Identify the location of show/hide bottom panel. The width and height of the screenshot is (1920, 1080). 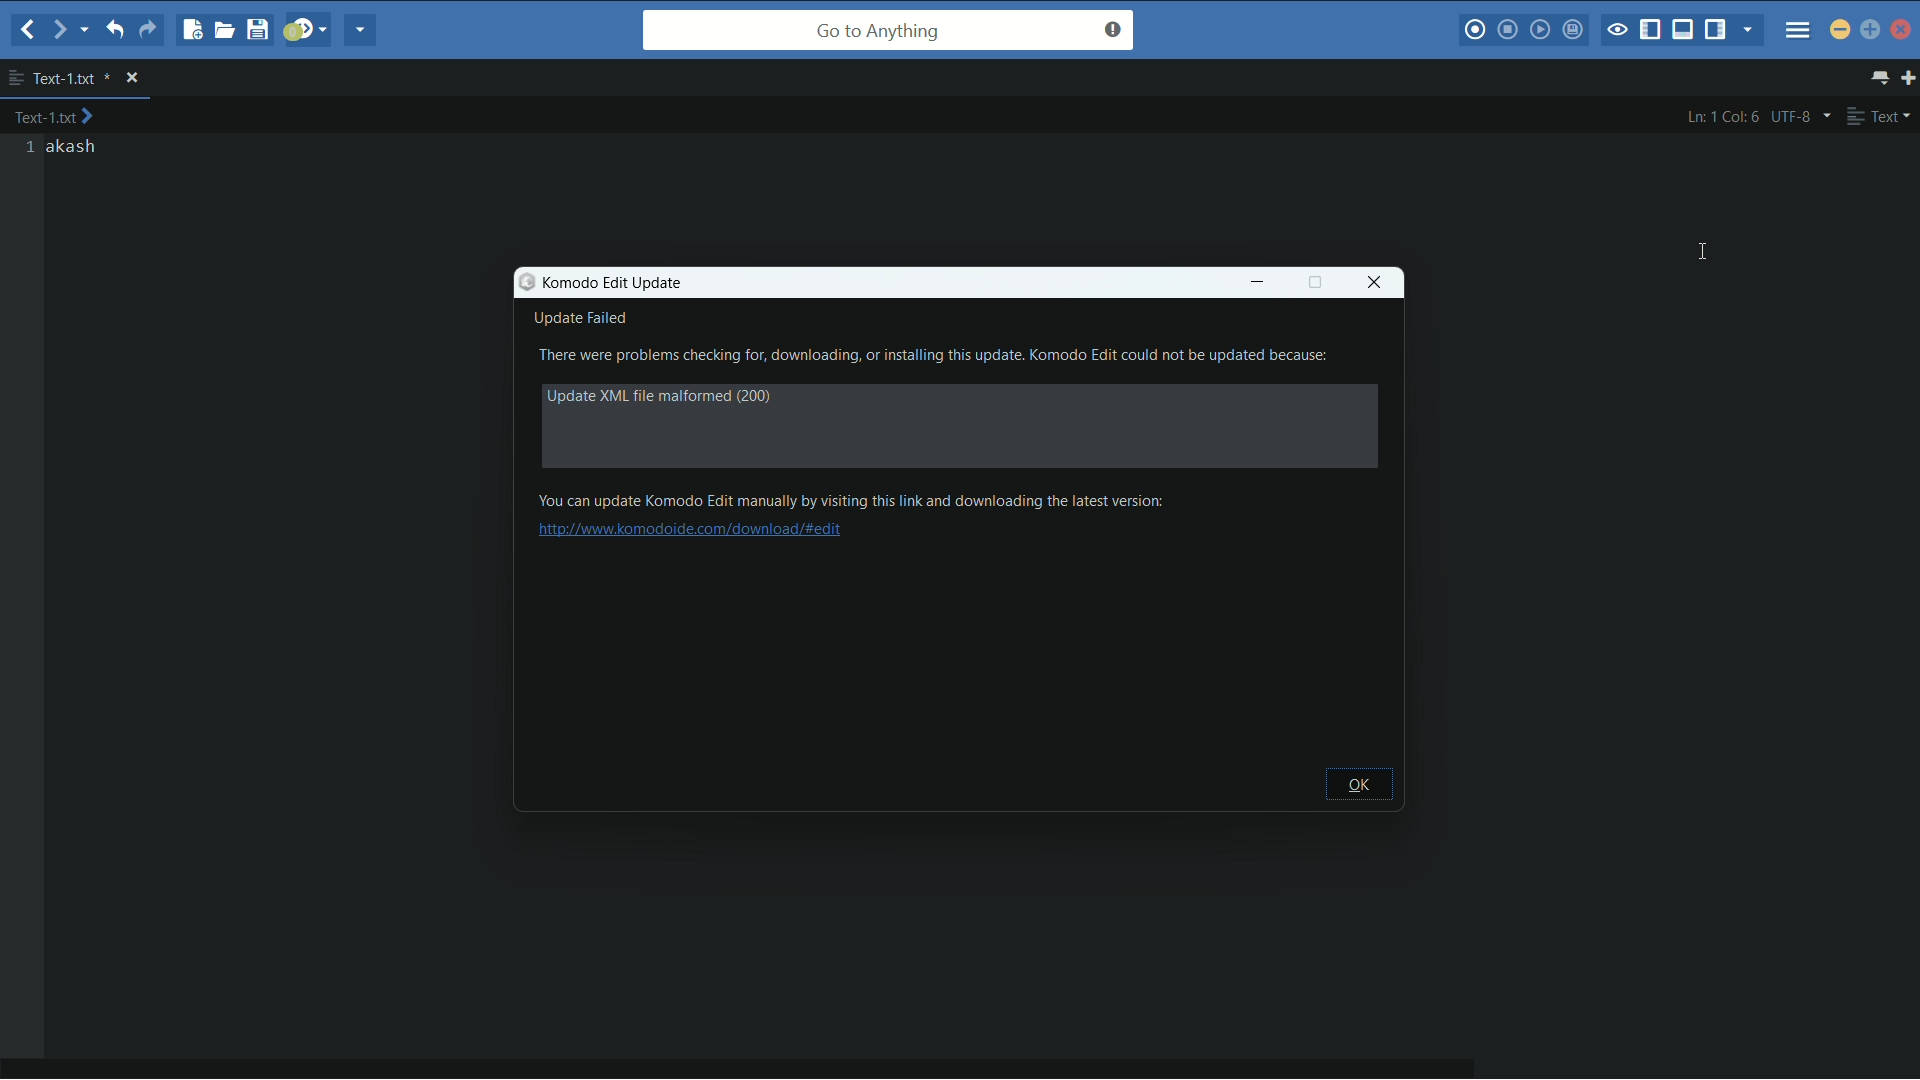
(1685, 29).